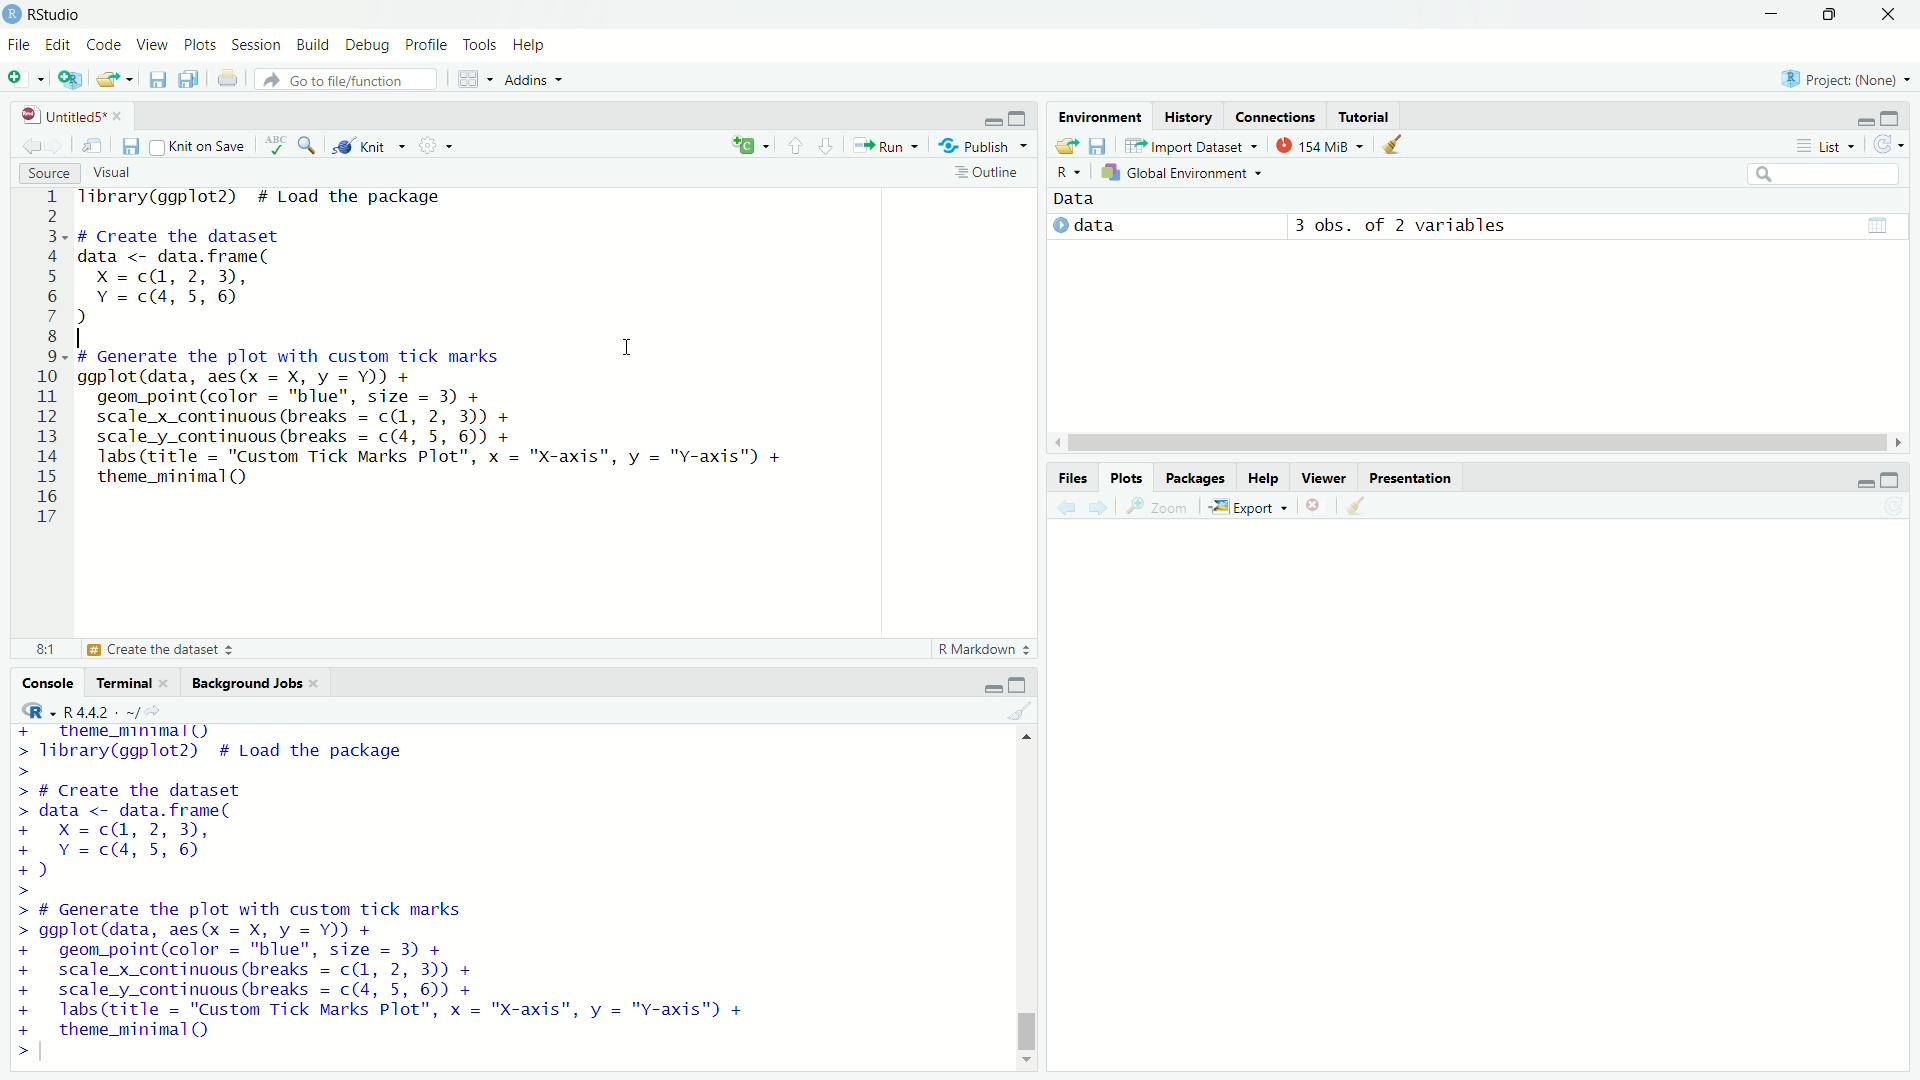  What do you see at coordinates (200, 47) in the screenshot?
I see `plots` at bounding box center [200, 47].